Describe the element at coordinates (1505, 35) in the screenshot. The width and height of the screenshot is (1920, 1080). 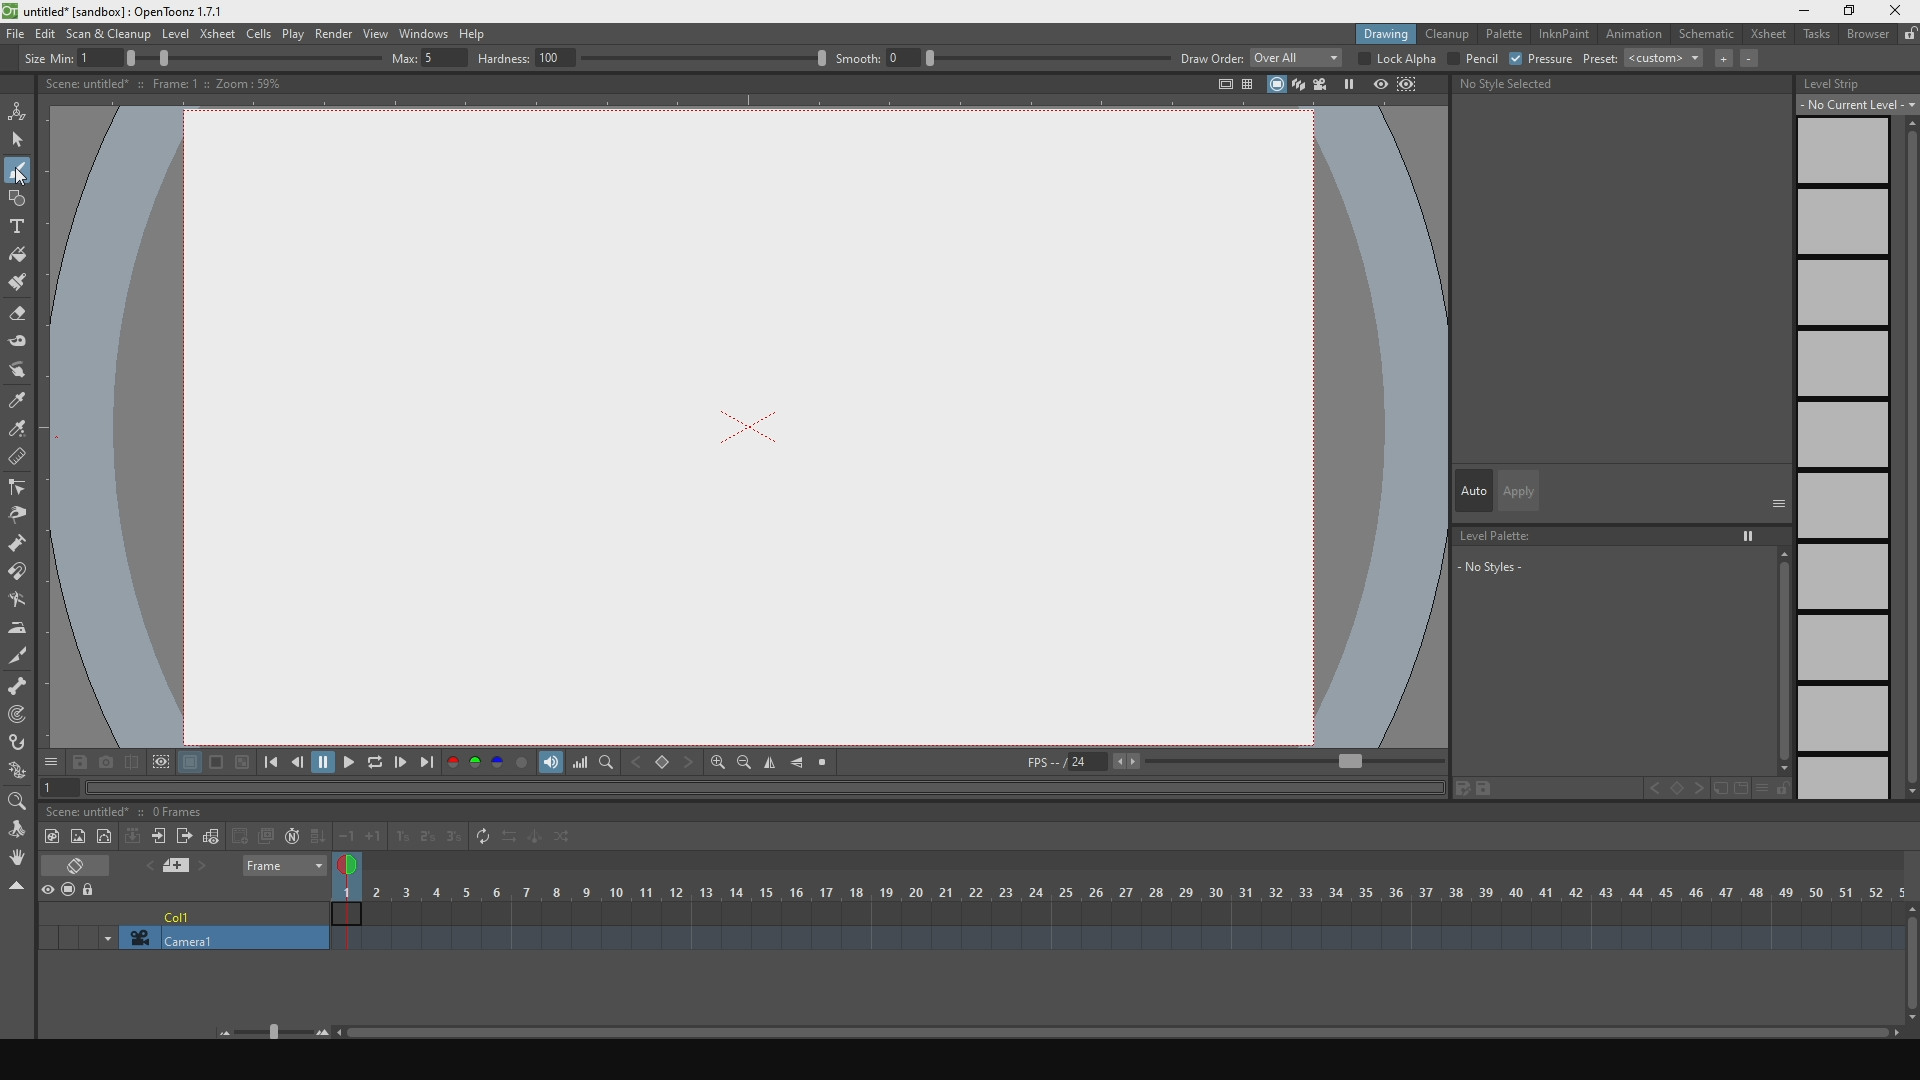
I see `palette` at that location.